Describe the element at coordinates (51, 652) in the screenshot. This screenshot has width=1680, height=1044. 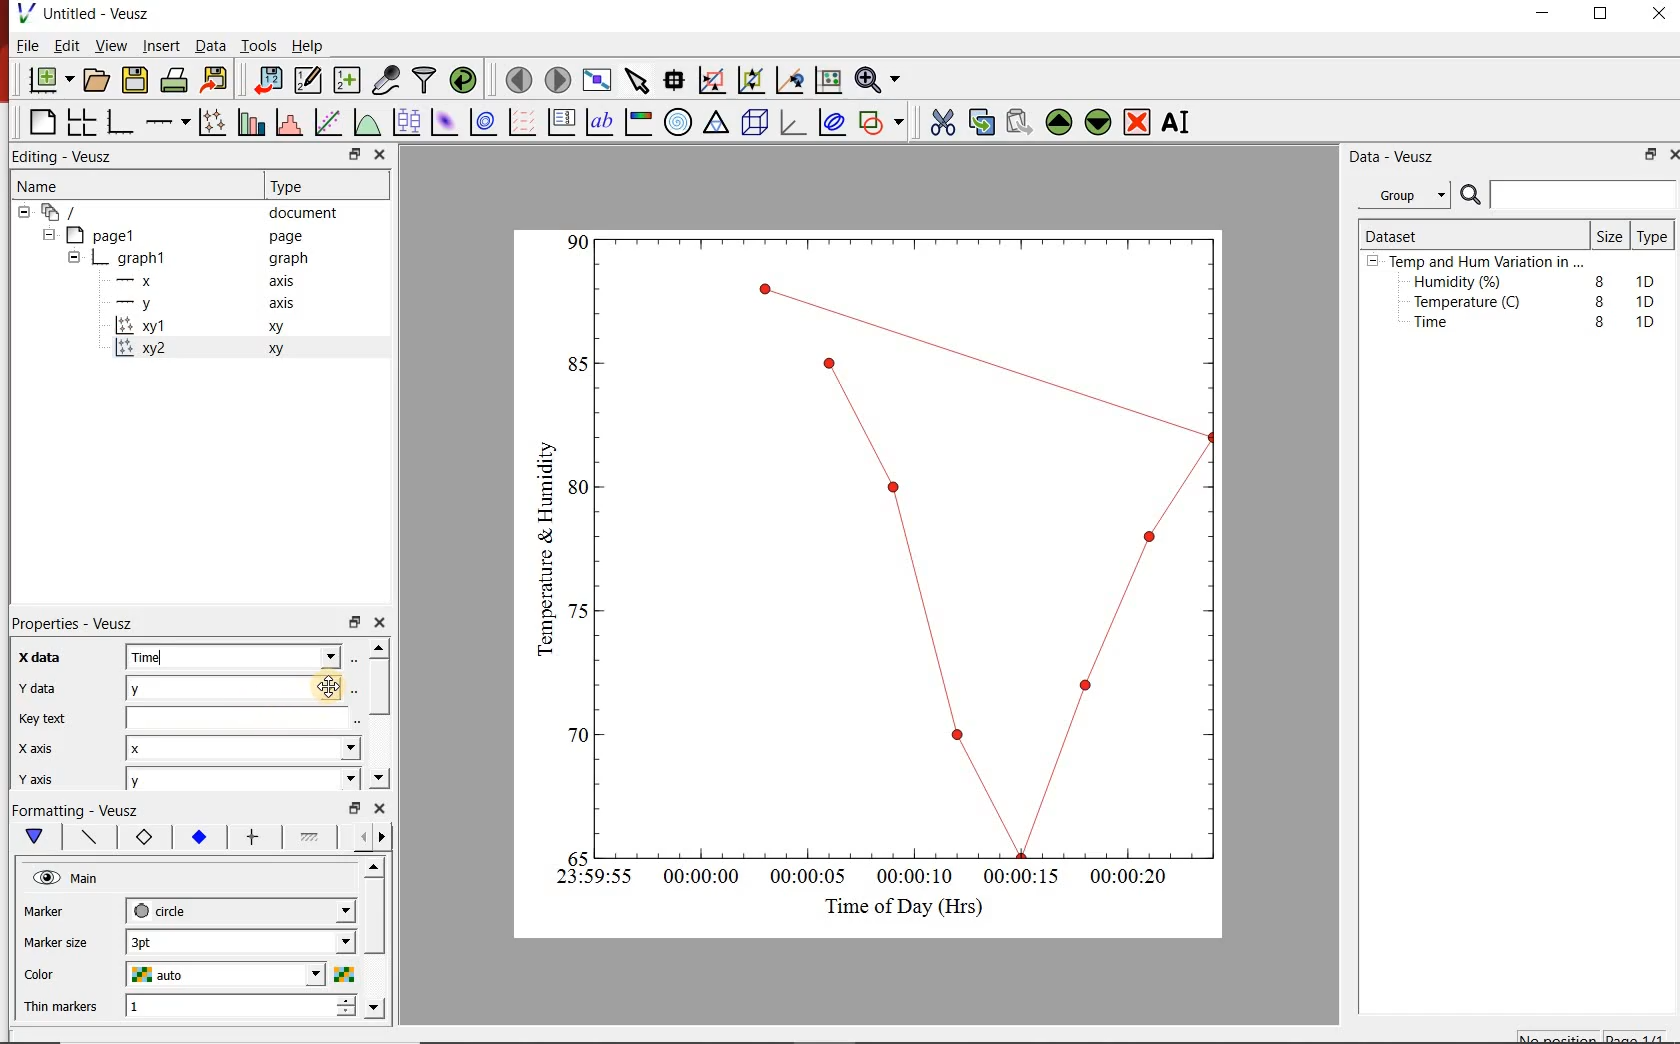
I see `x data` at that location.